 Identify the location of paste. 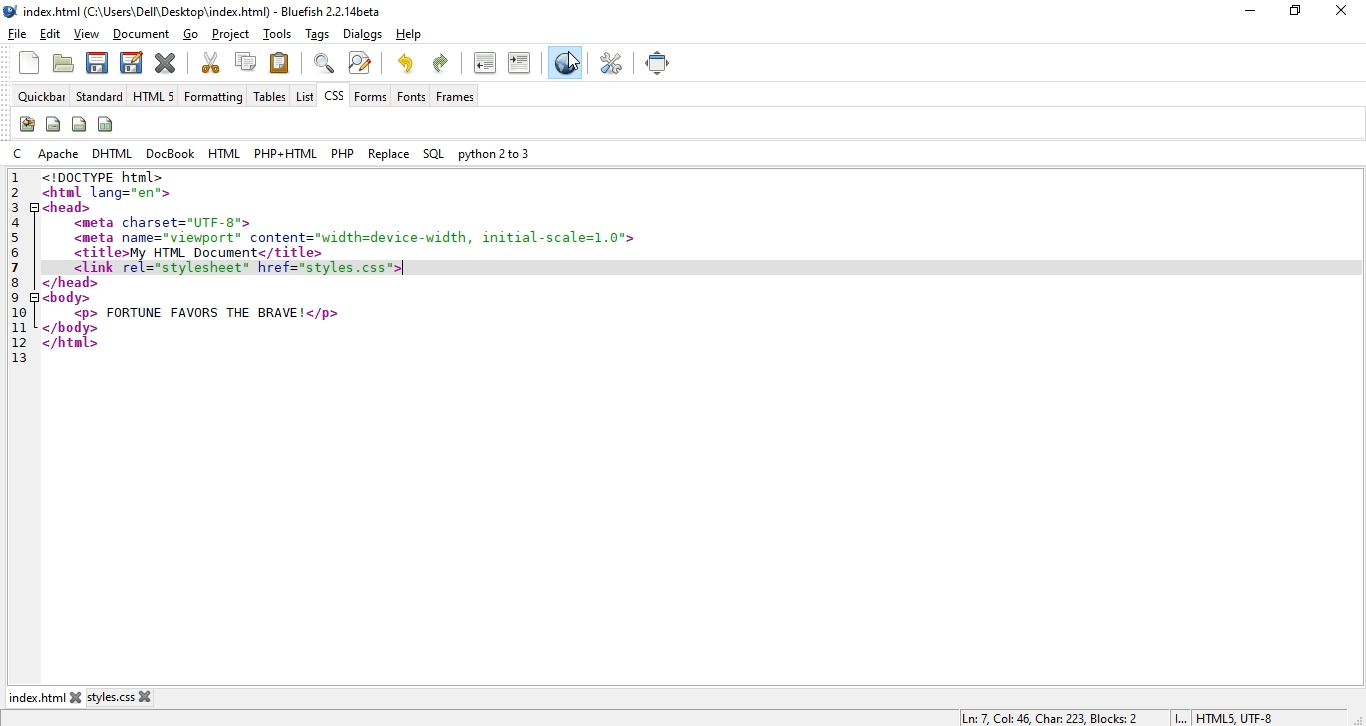
(280, 62).